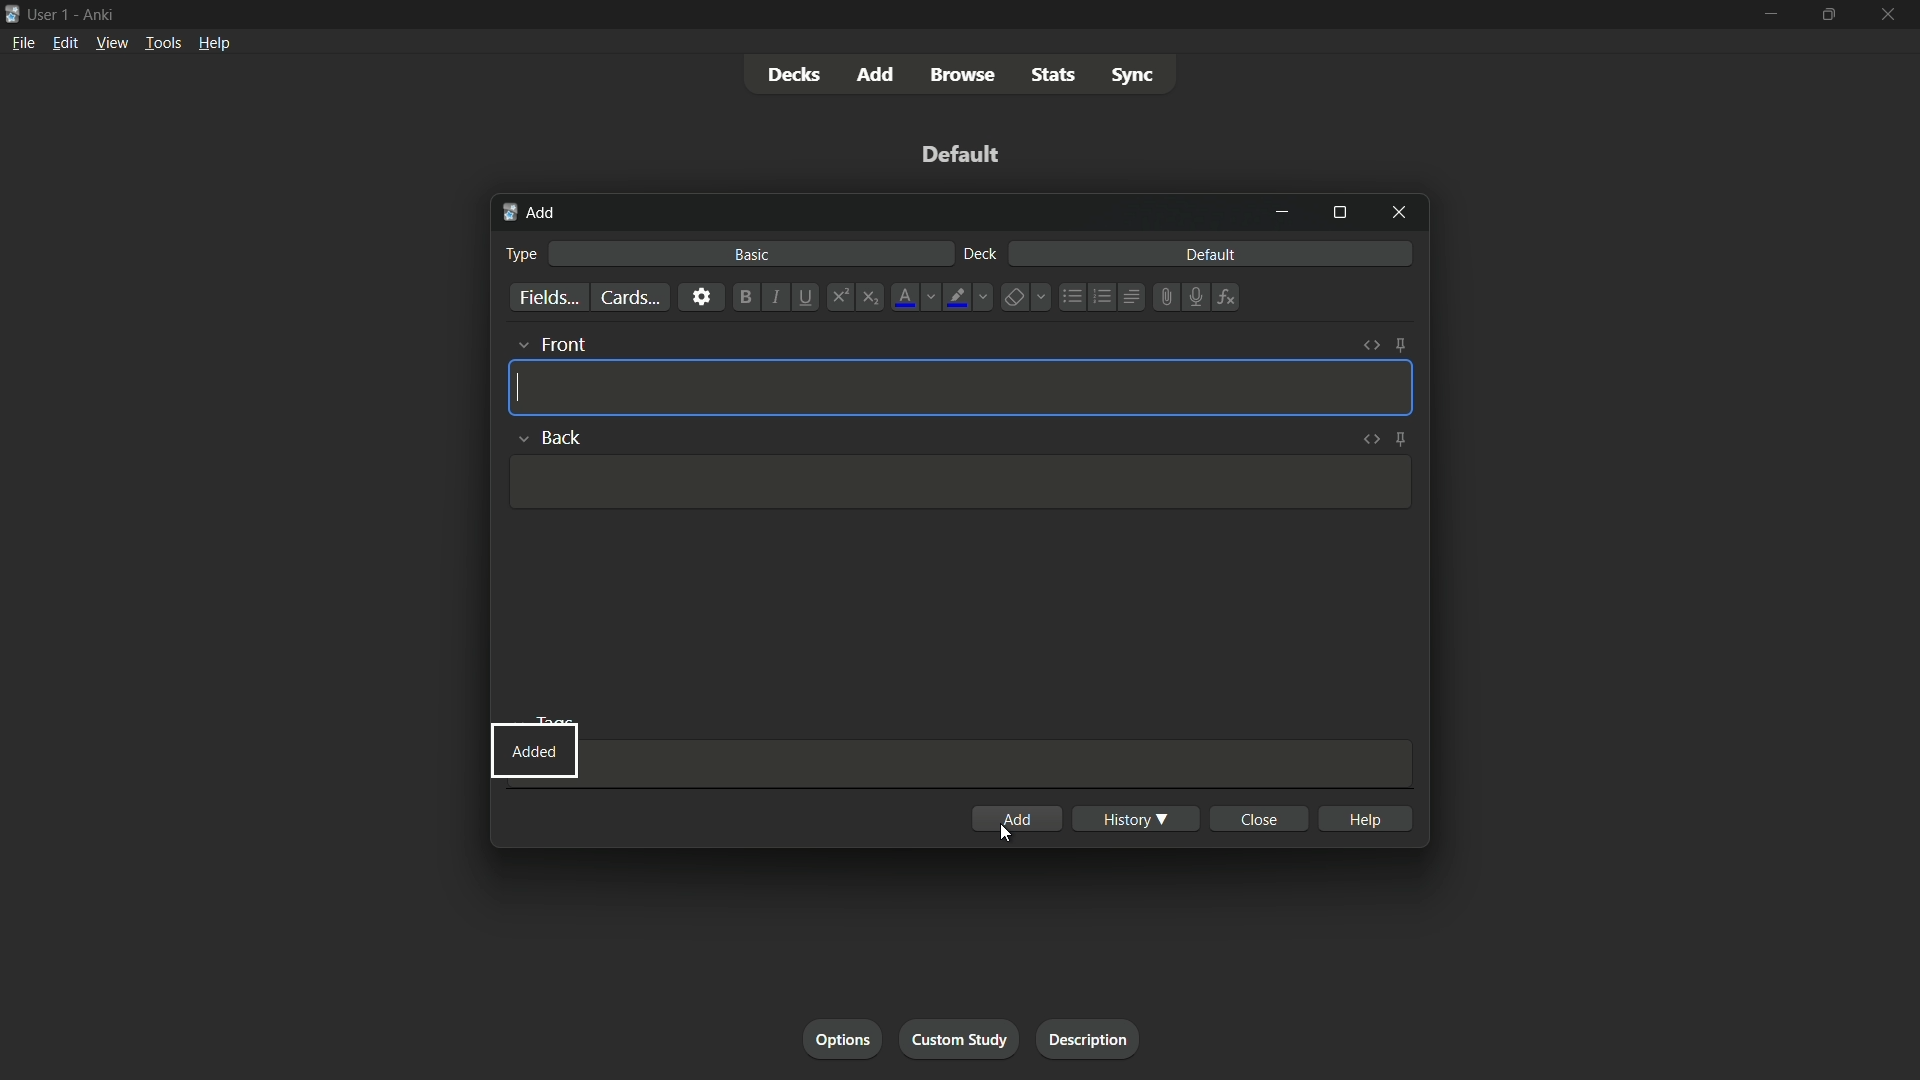 The height and width of the screenshot is (1080, 1920). Describe the element at coordinates (566, 345) in the screenshot. I see `front` at that location.